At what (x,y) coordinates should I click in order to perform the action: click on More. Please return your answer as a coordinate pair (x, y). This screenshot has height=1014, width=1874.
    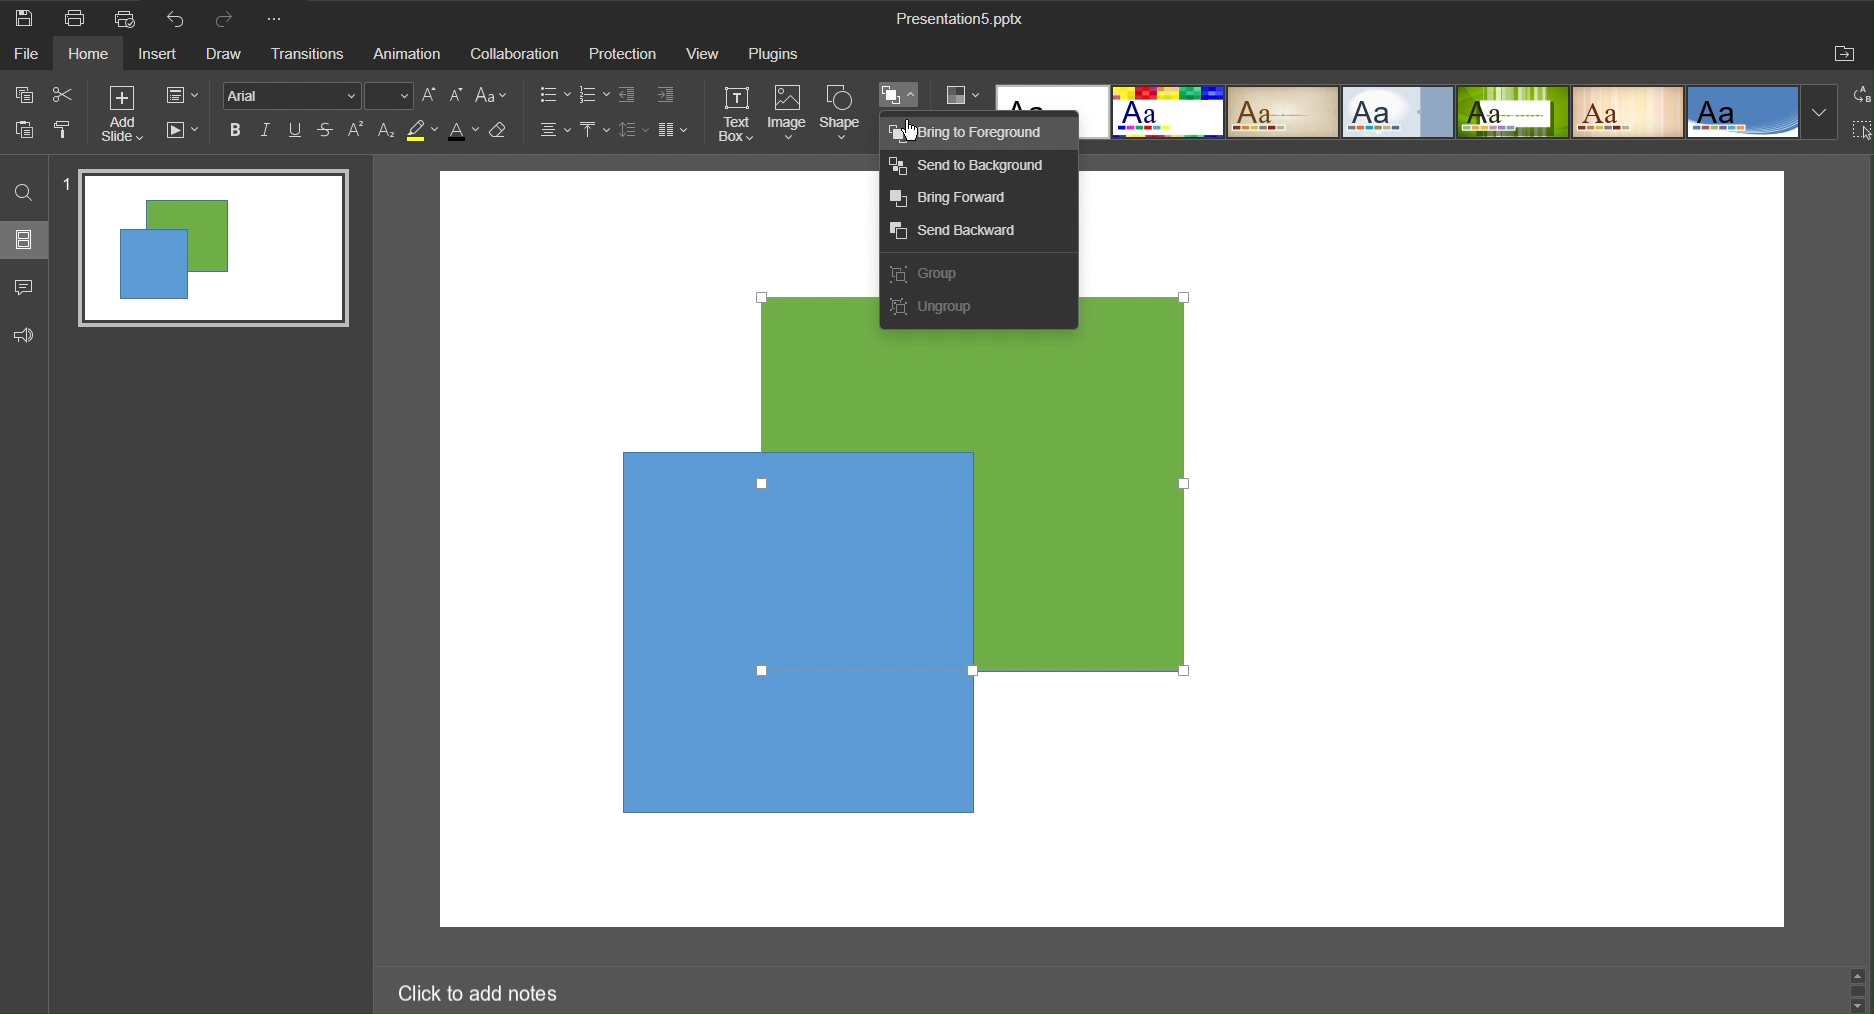
    Looking at the image, I should click on (281, 20).